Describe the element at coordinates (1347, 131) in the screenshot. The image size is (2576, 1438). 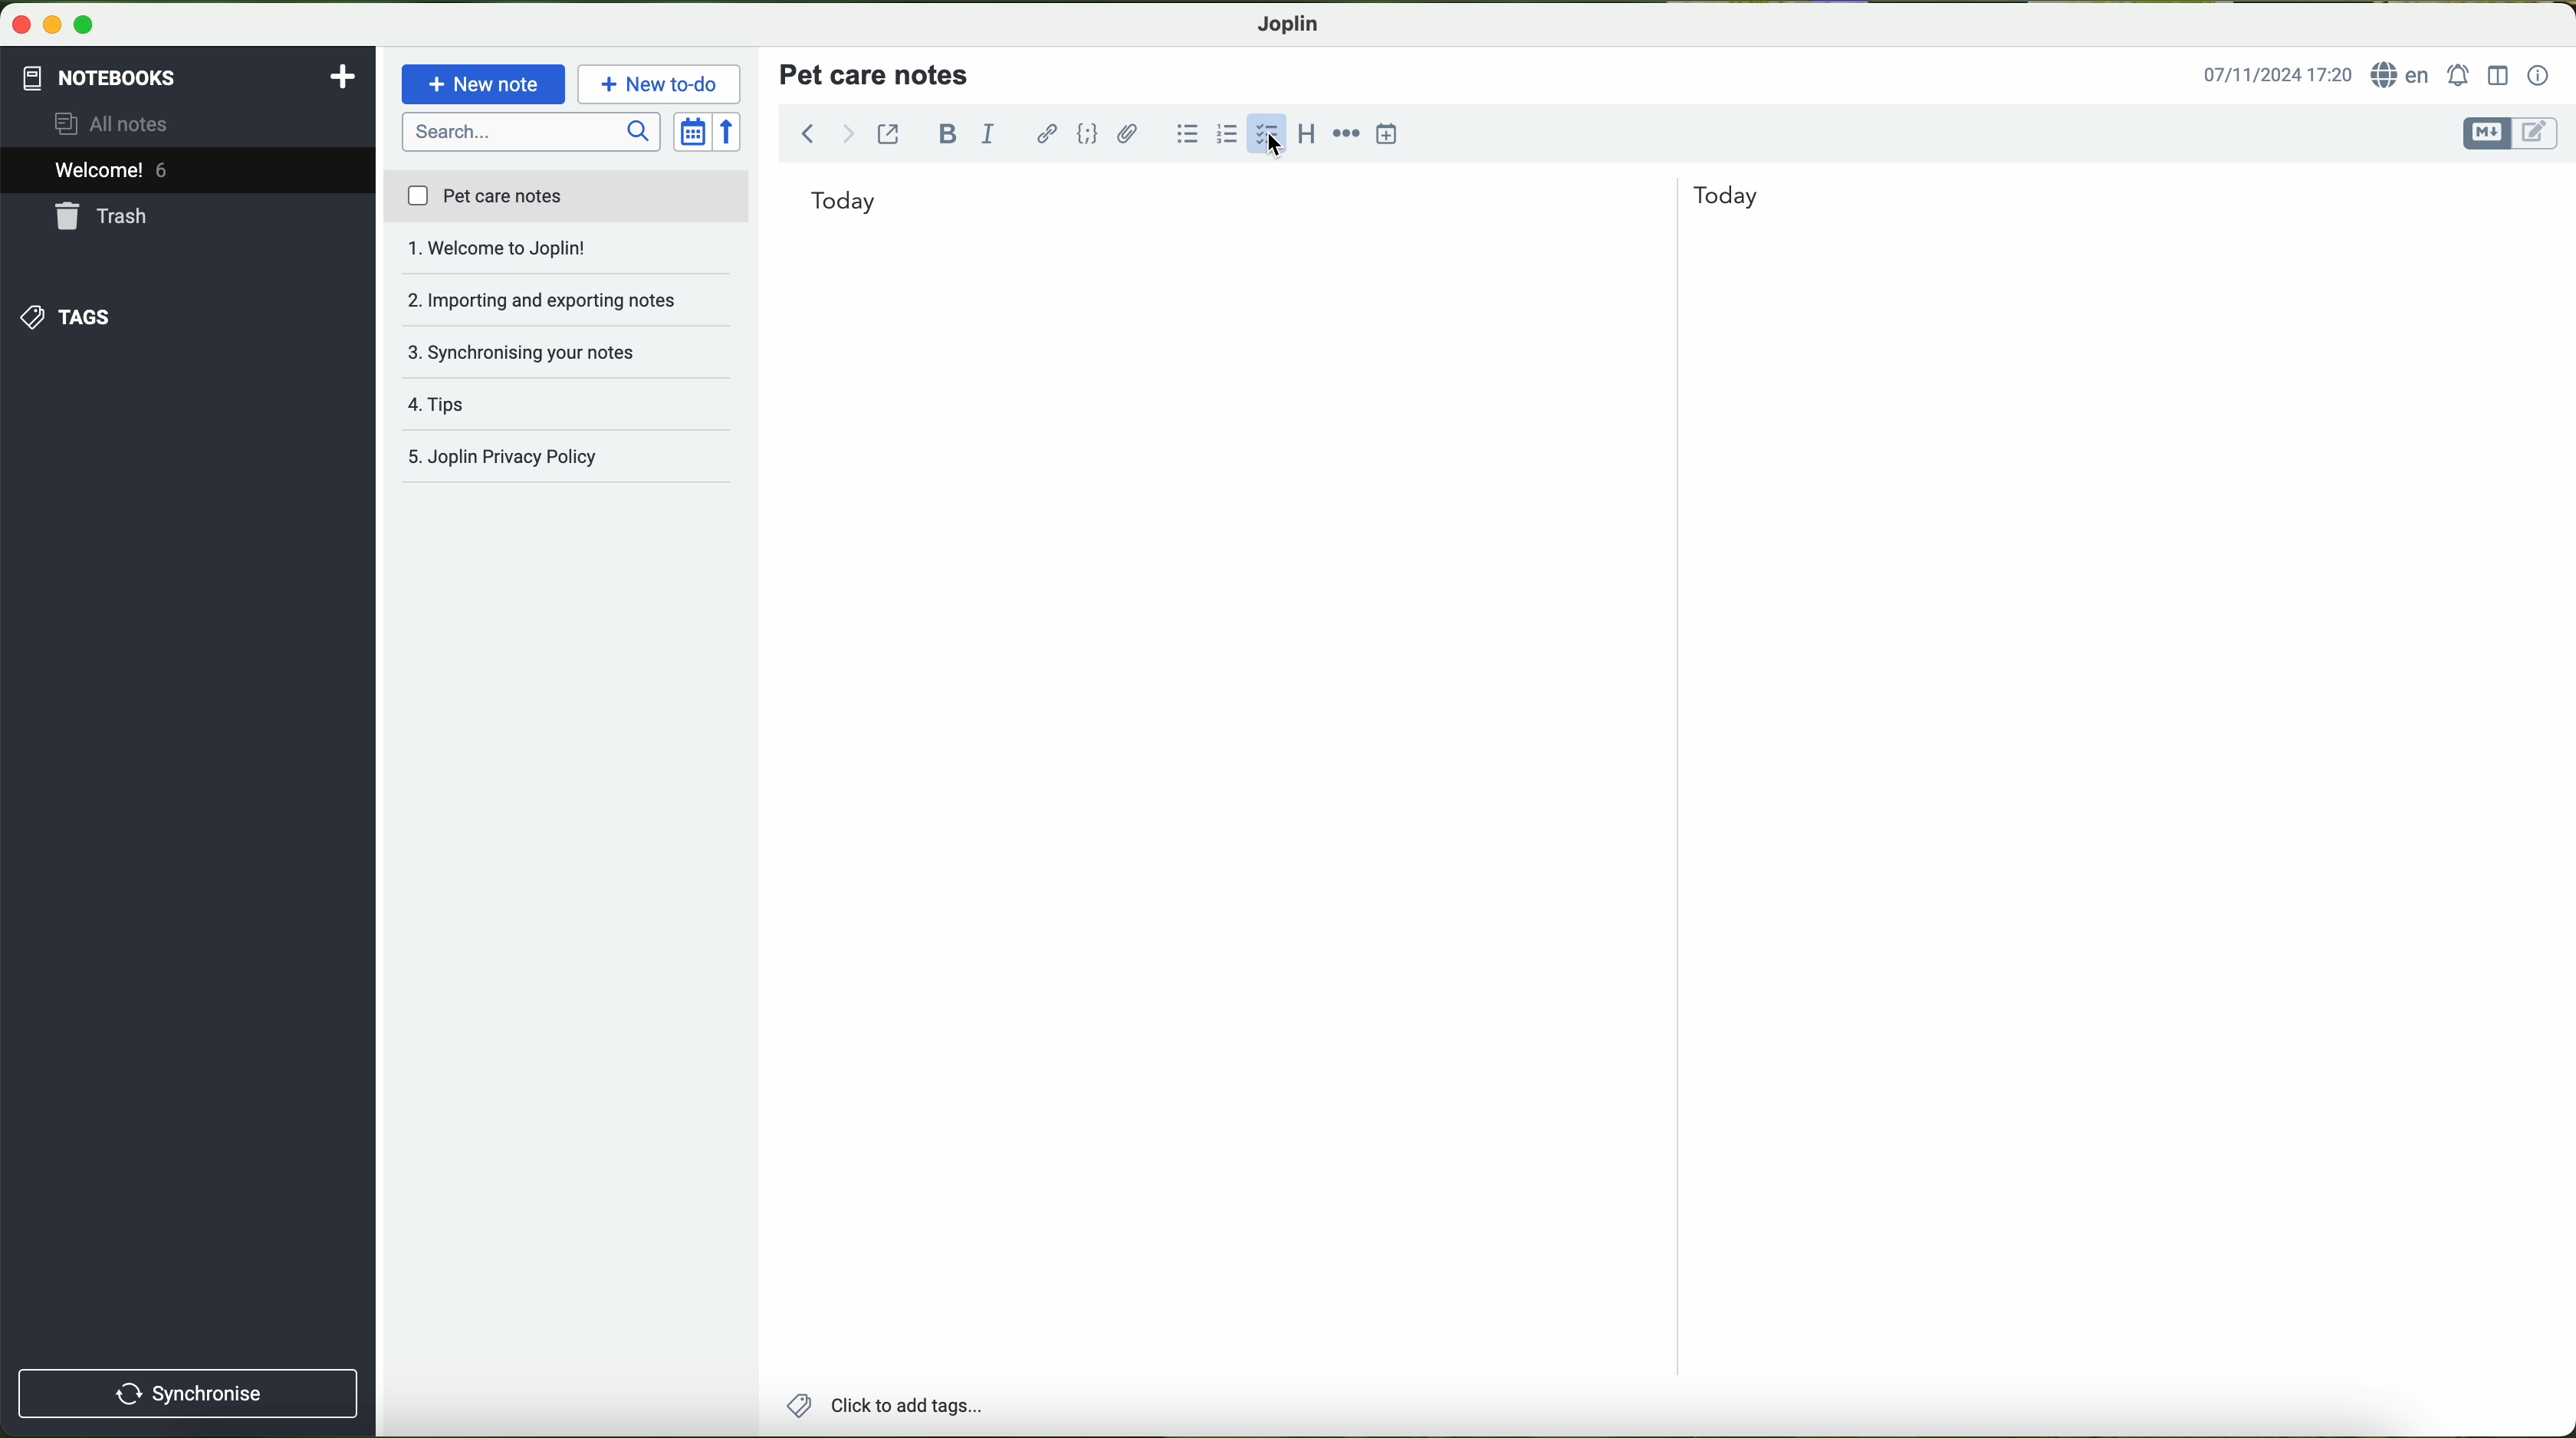
I see `horizontal rule` at that location.